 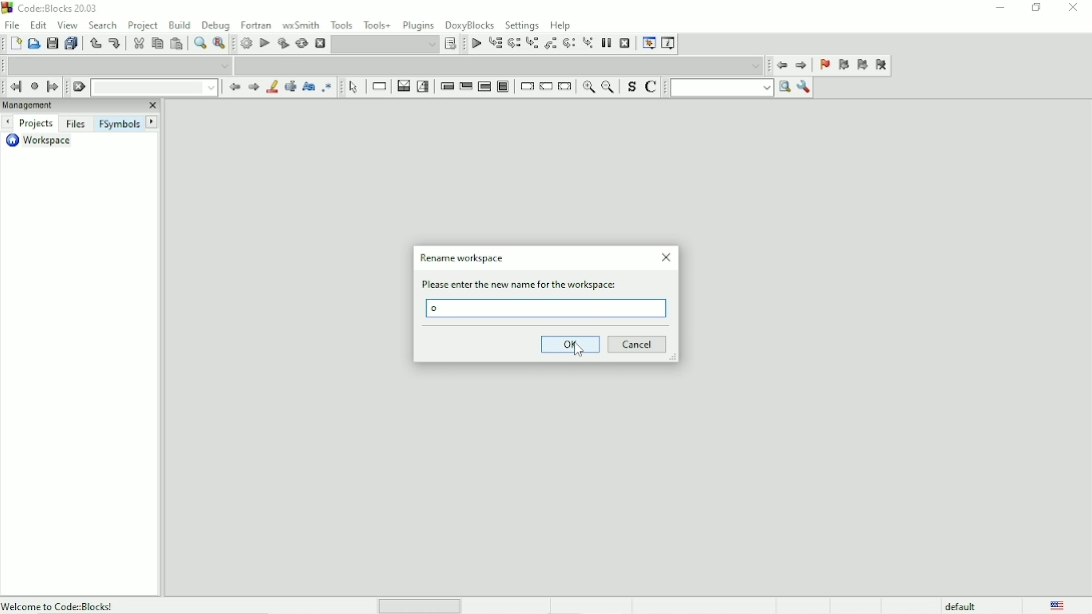 I want to click on View, so click(x=68, y=25).